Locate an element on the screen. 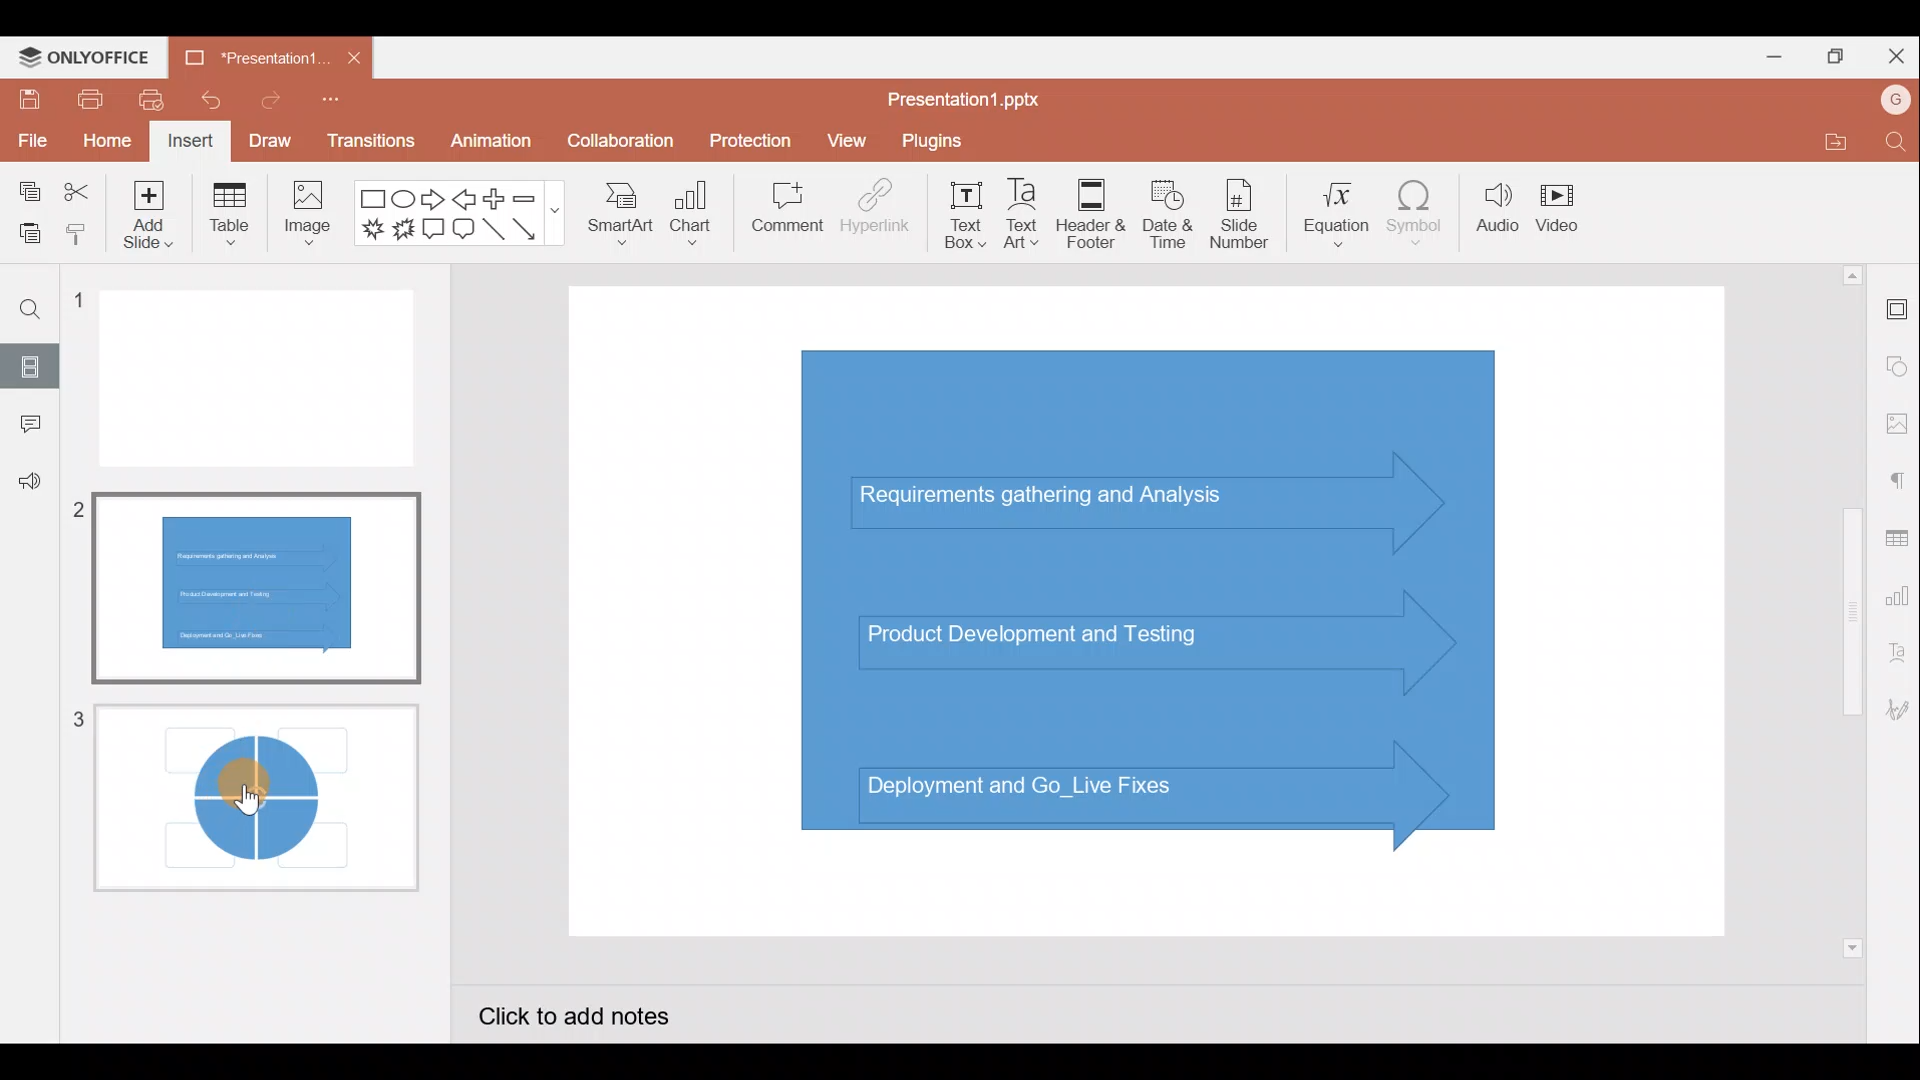 Image resolution: width=1920 pixels, height=1080 pixels. Slide settings is located at coordinates (1895, 311).